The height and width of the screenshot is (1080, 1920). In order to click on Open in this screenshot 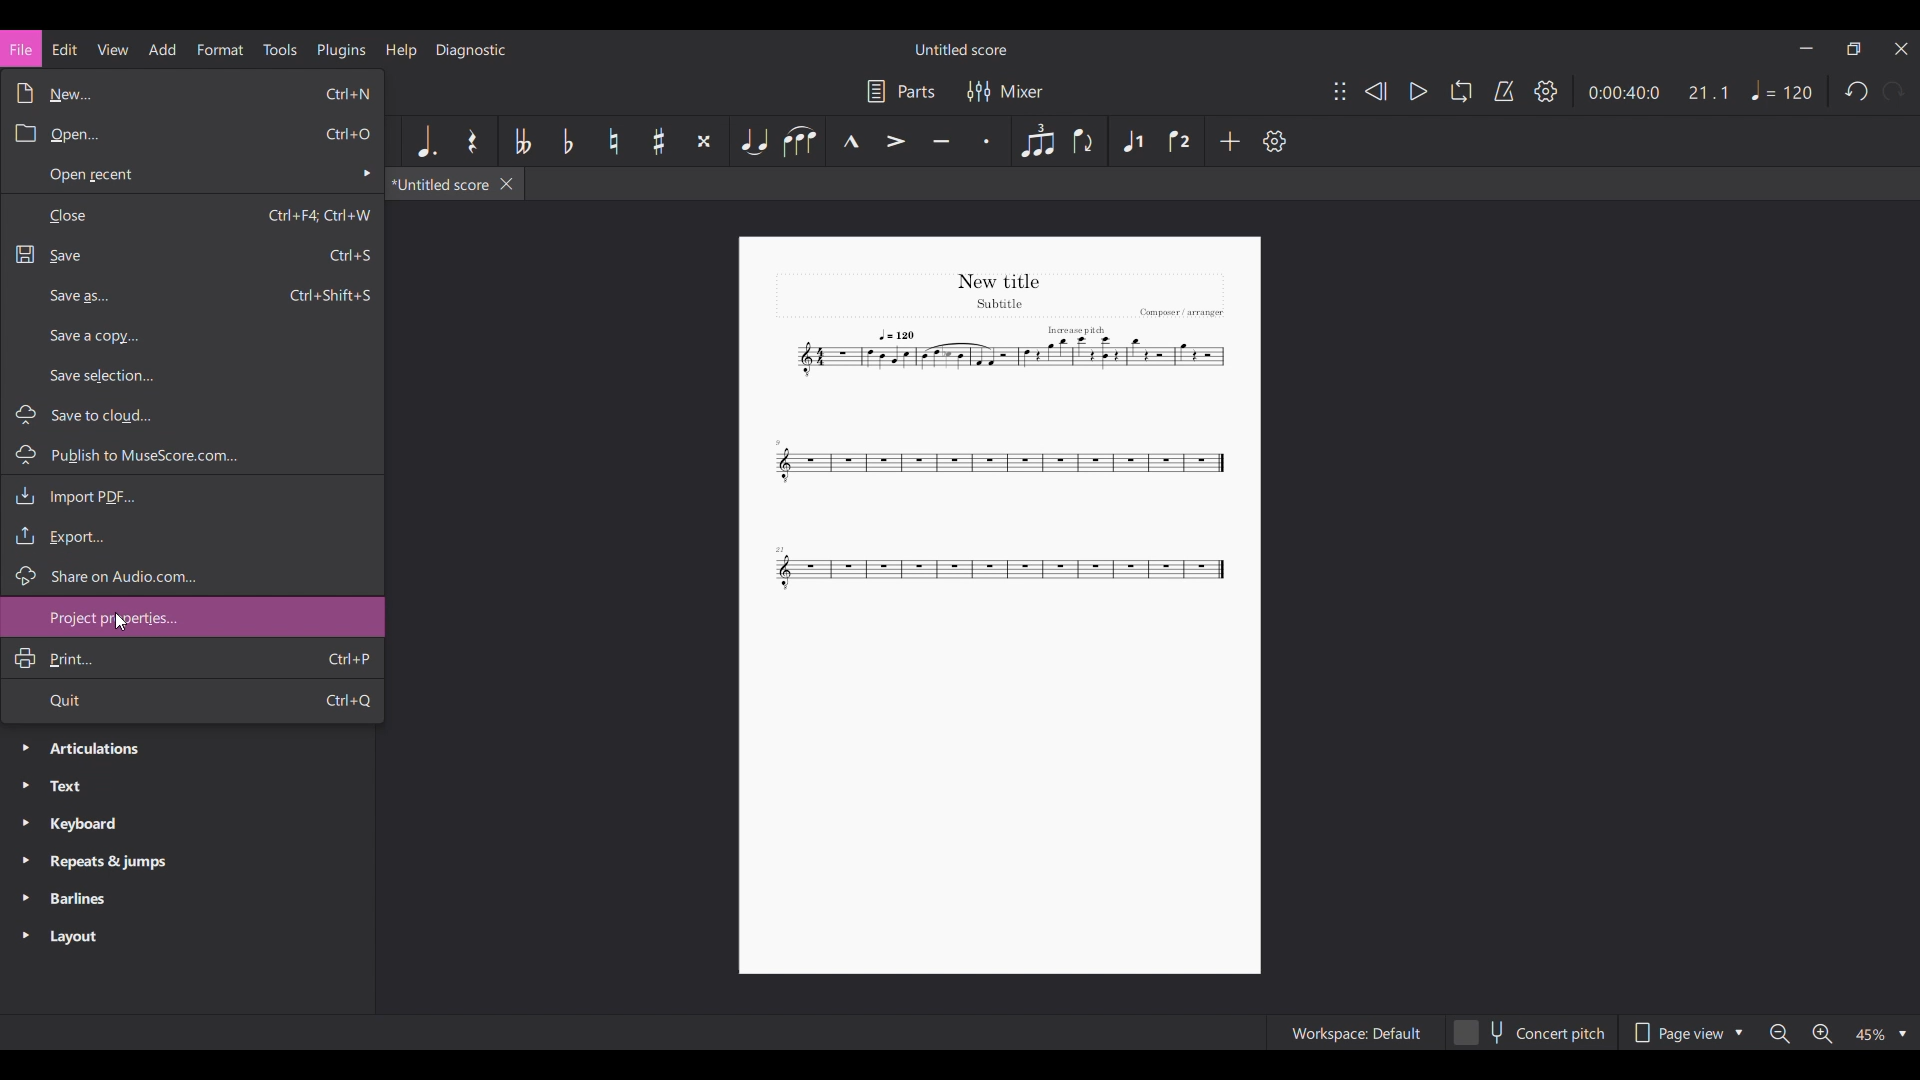, I will do `click(192, 132)`.